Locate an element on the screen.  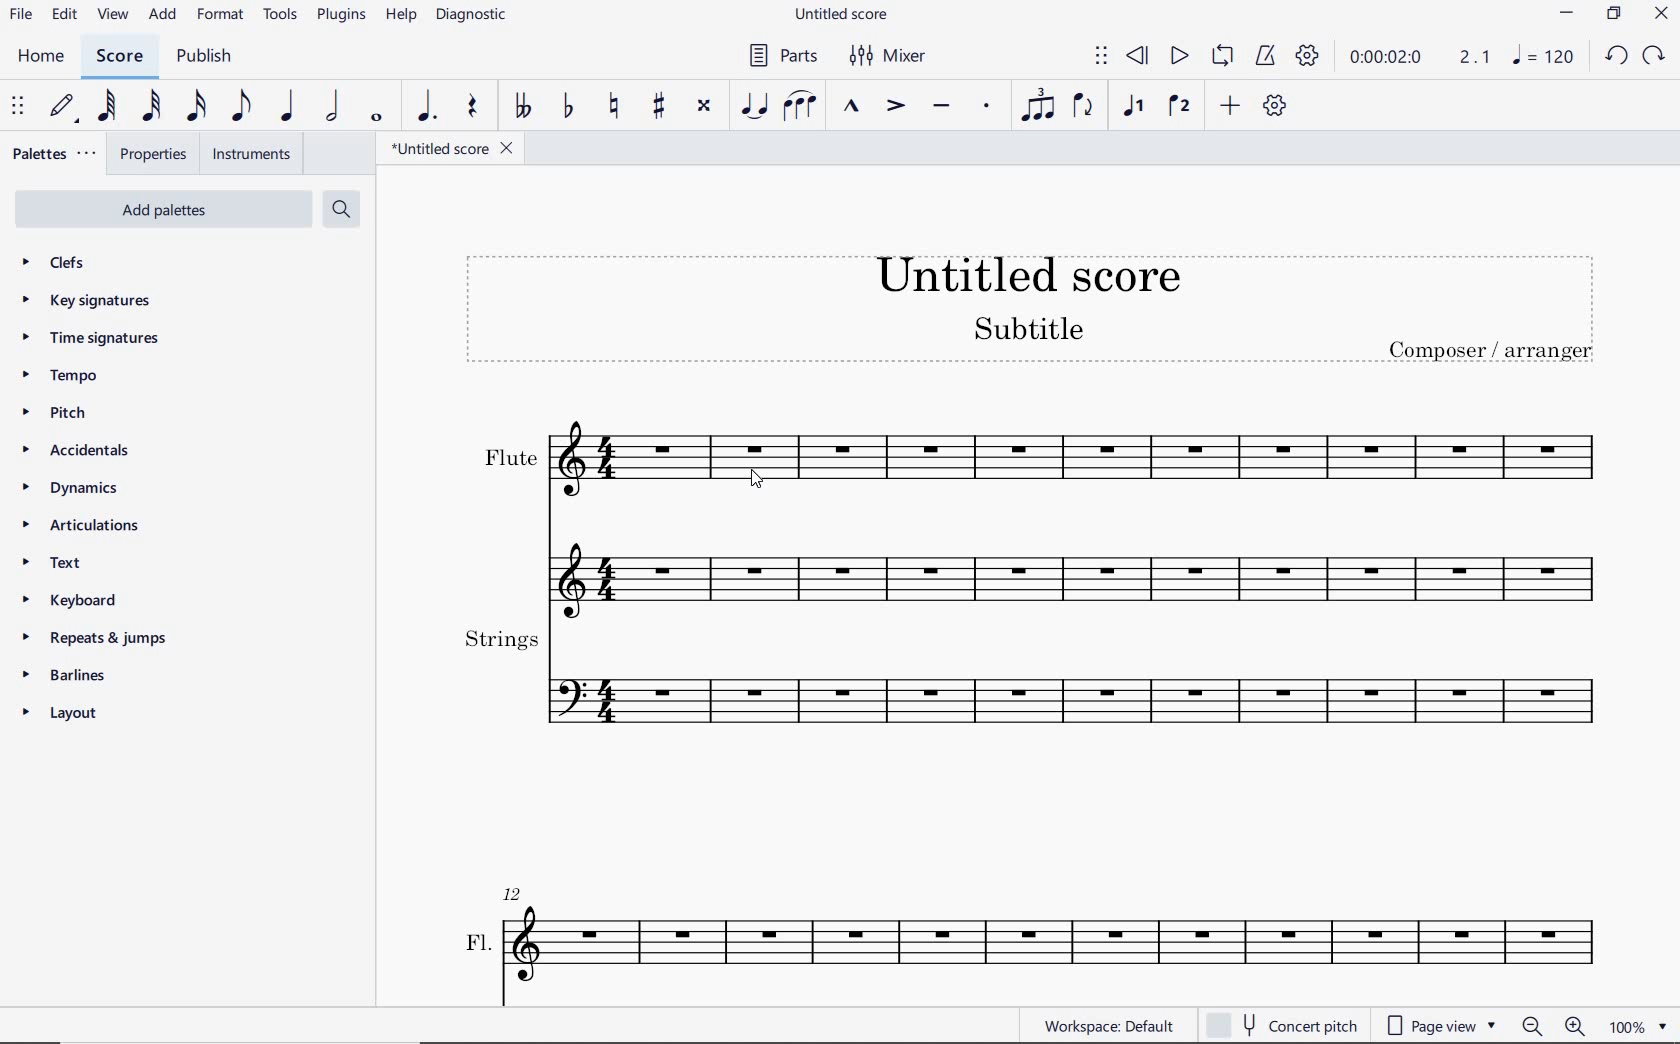
cursor is located at coordinates (756, 481).